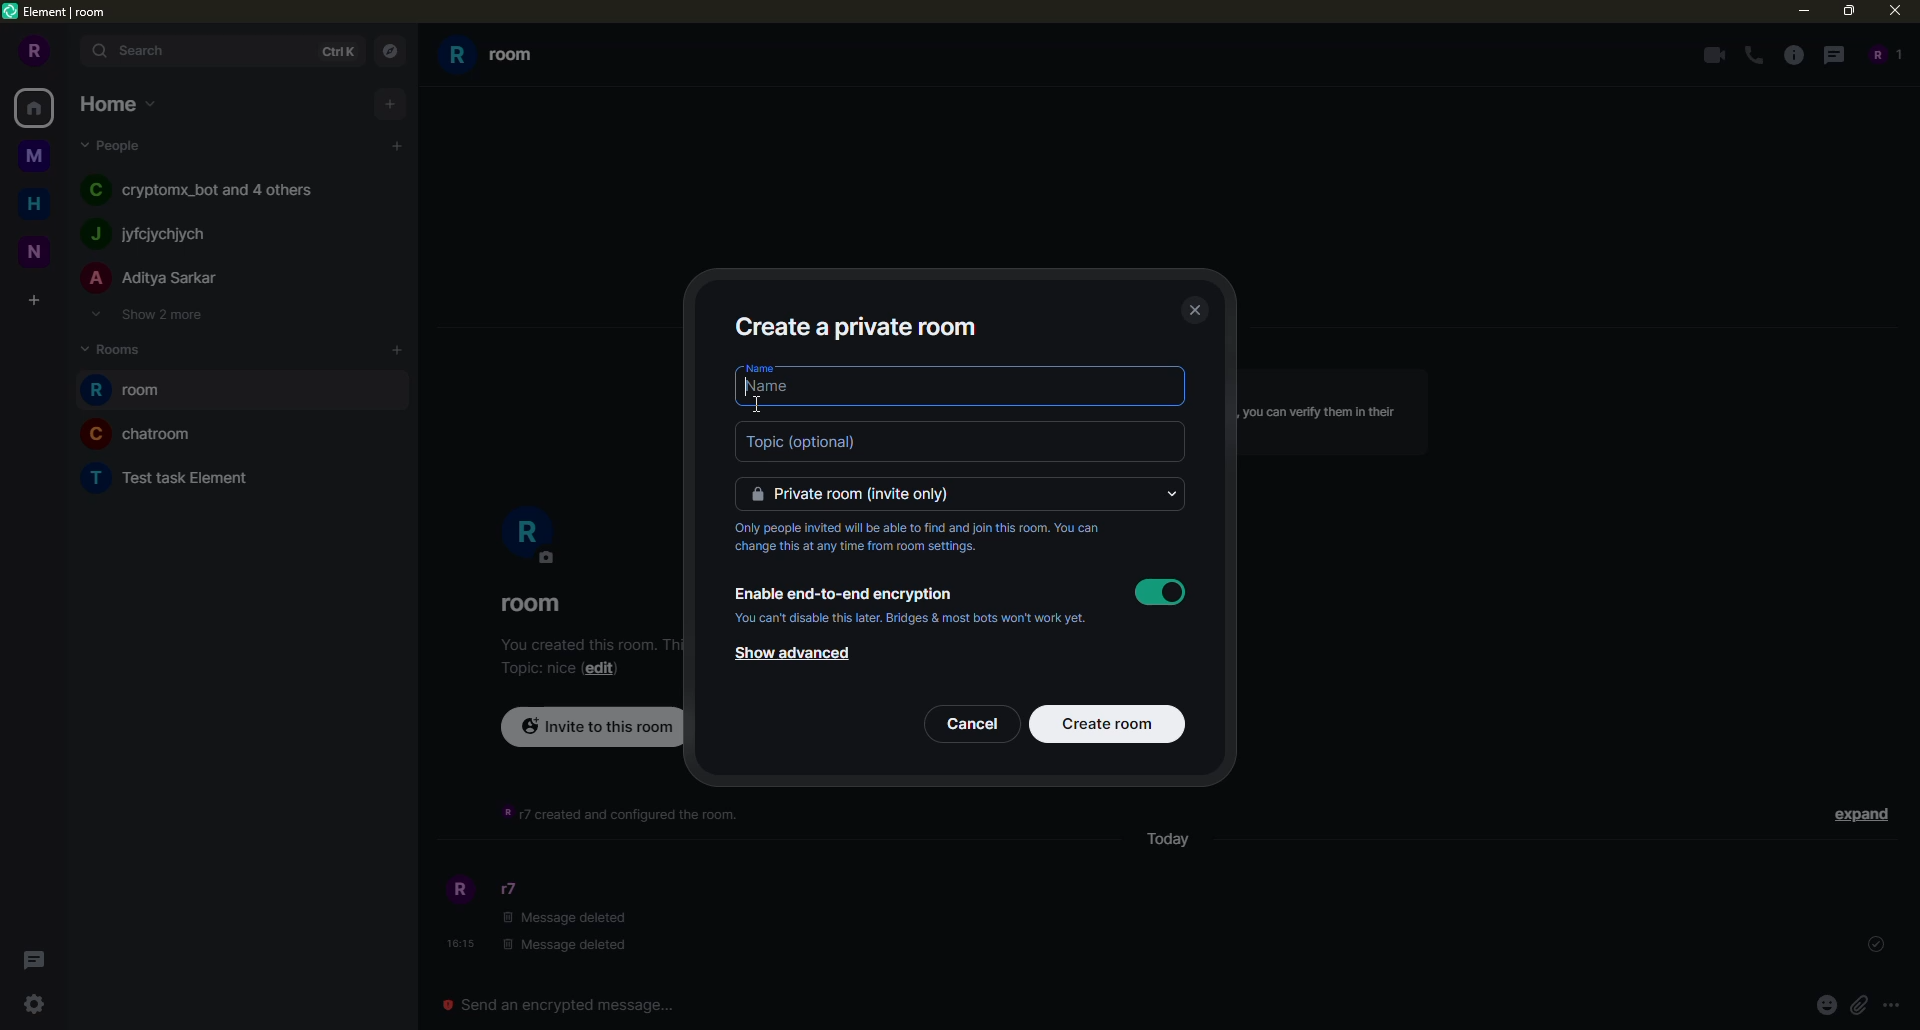 The height and width of the screenshot is (1030, 1920). Describe the element at coordinates (336, 52) in the screenshot. I see `ctrlK` at that location.